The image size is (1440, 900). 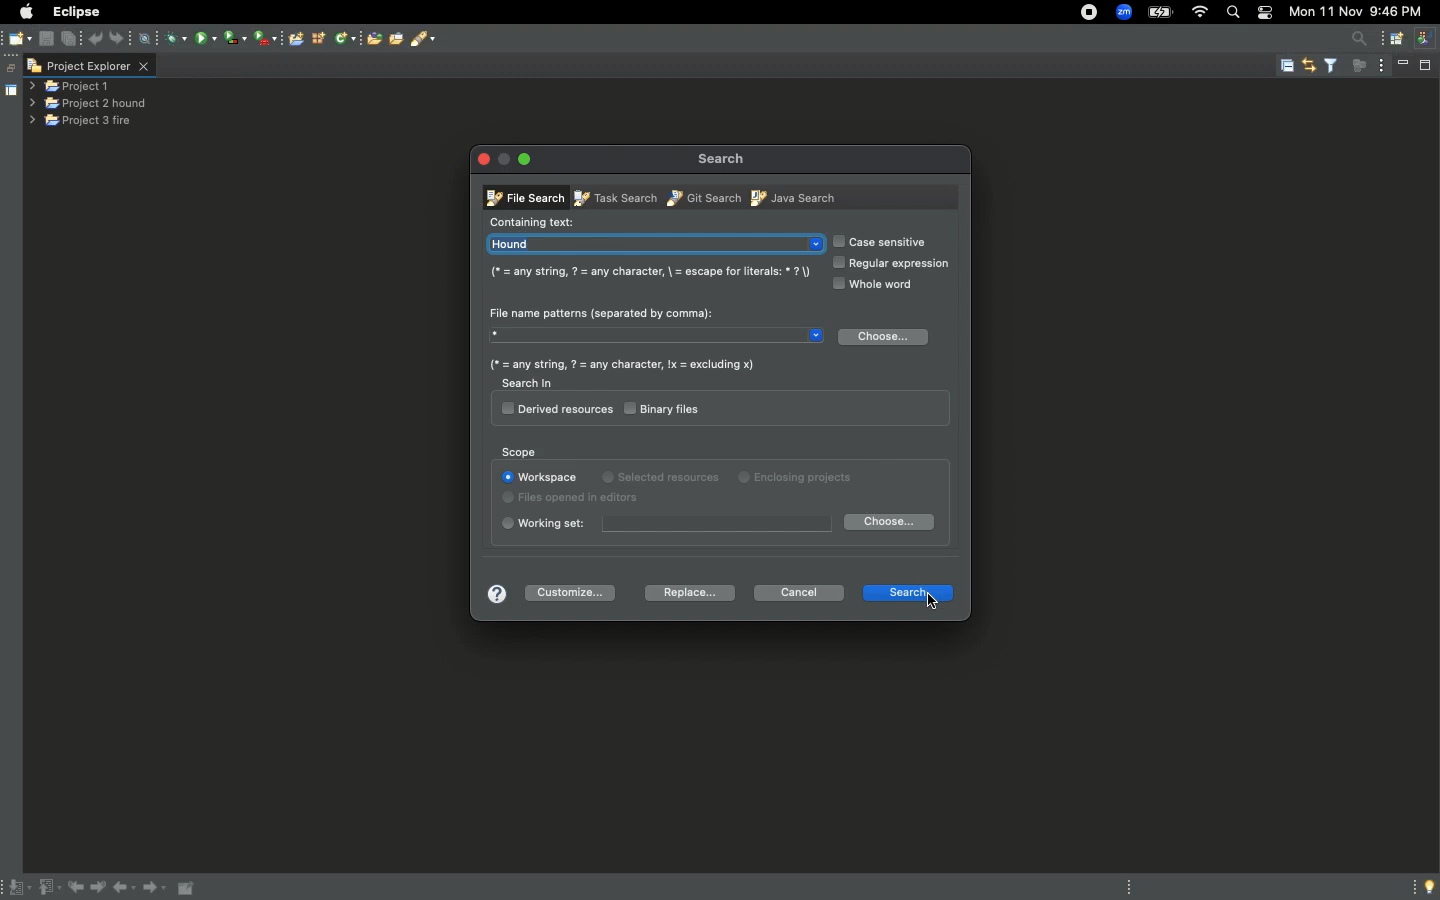 What do you see at coordinates (71, 87) in the screenshot?
I see `project 1` at bounding box center [71, 87].